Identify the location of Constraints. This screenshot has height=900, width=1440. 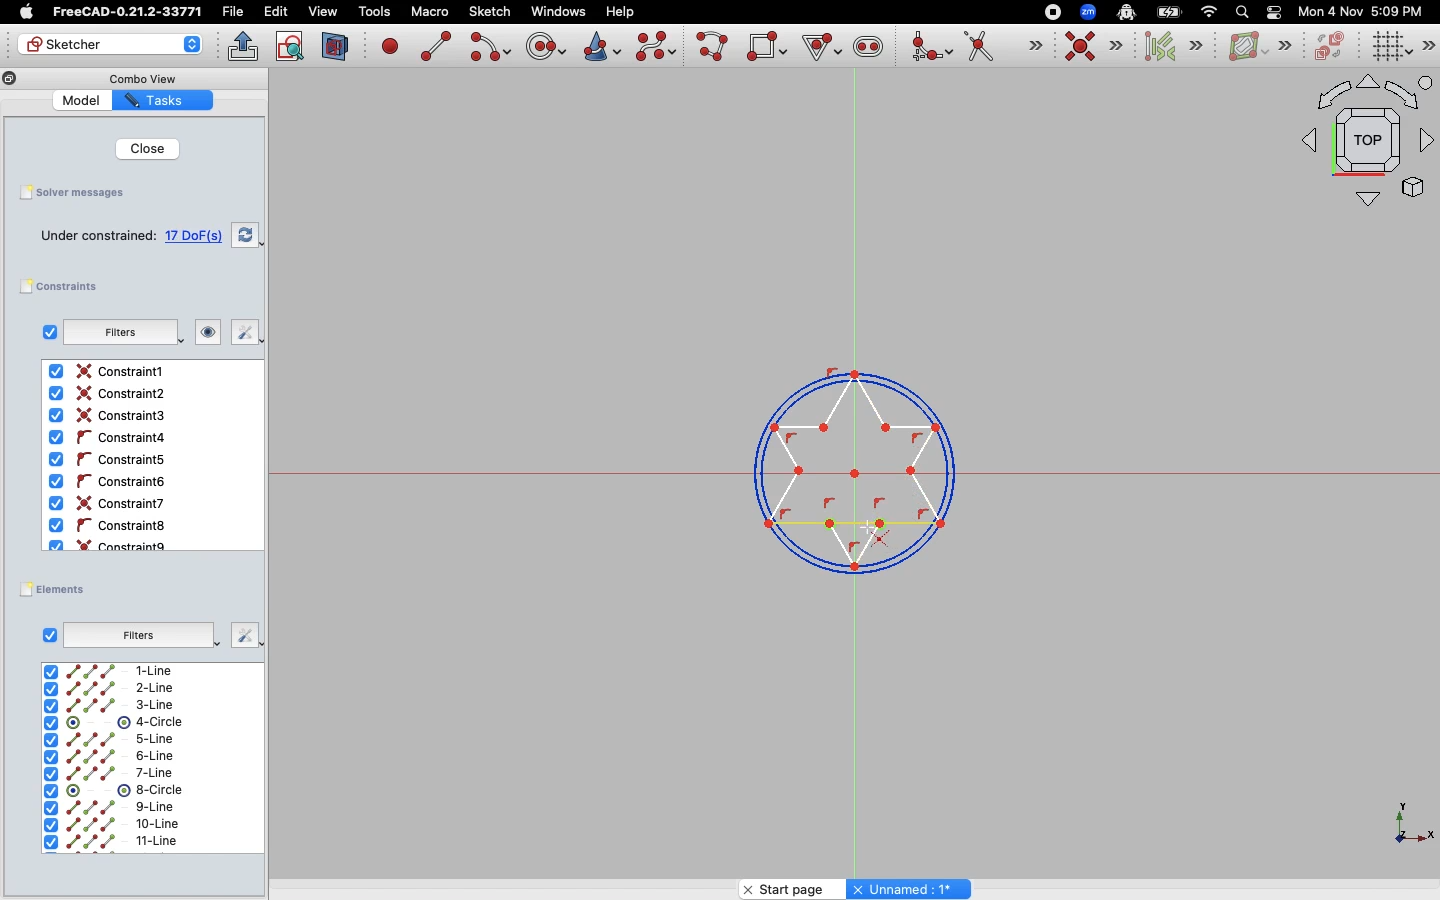
(67, 287).